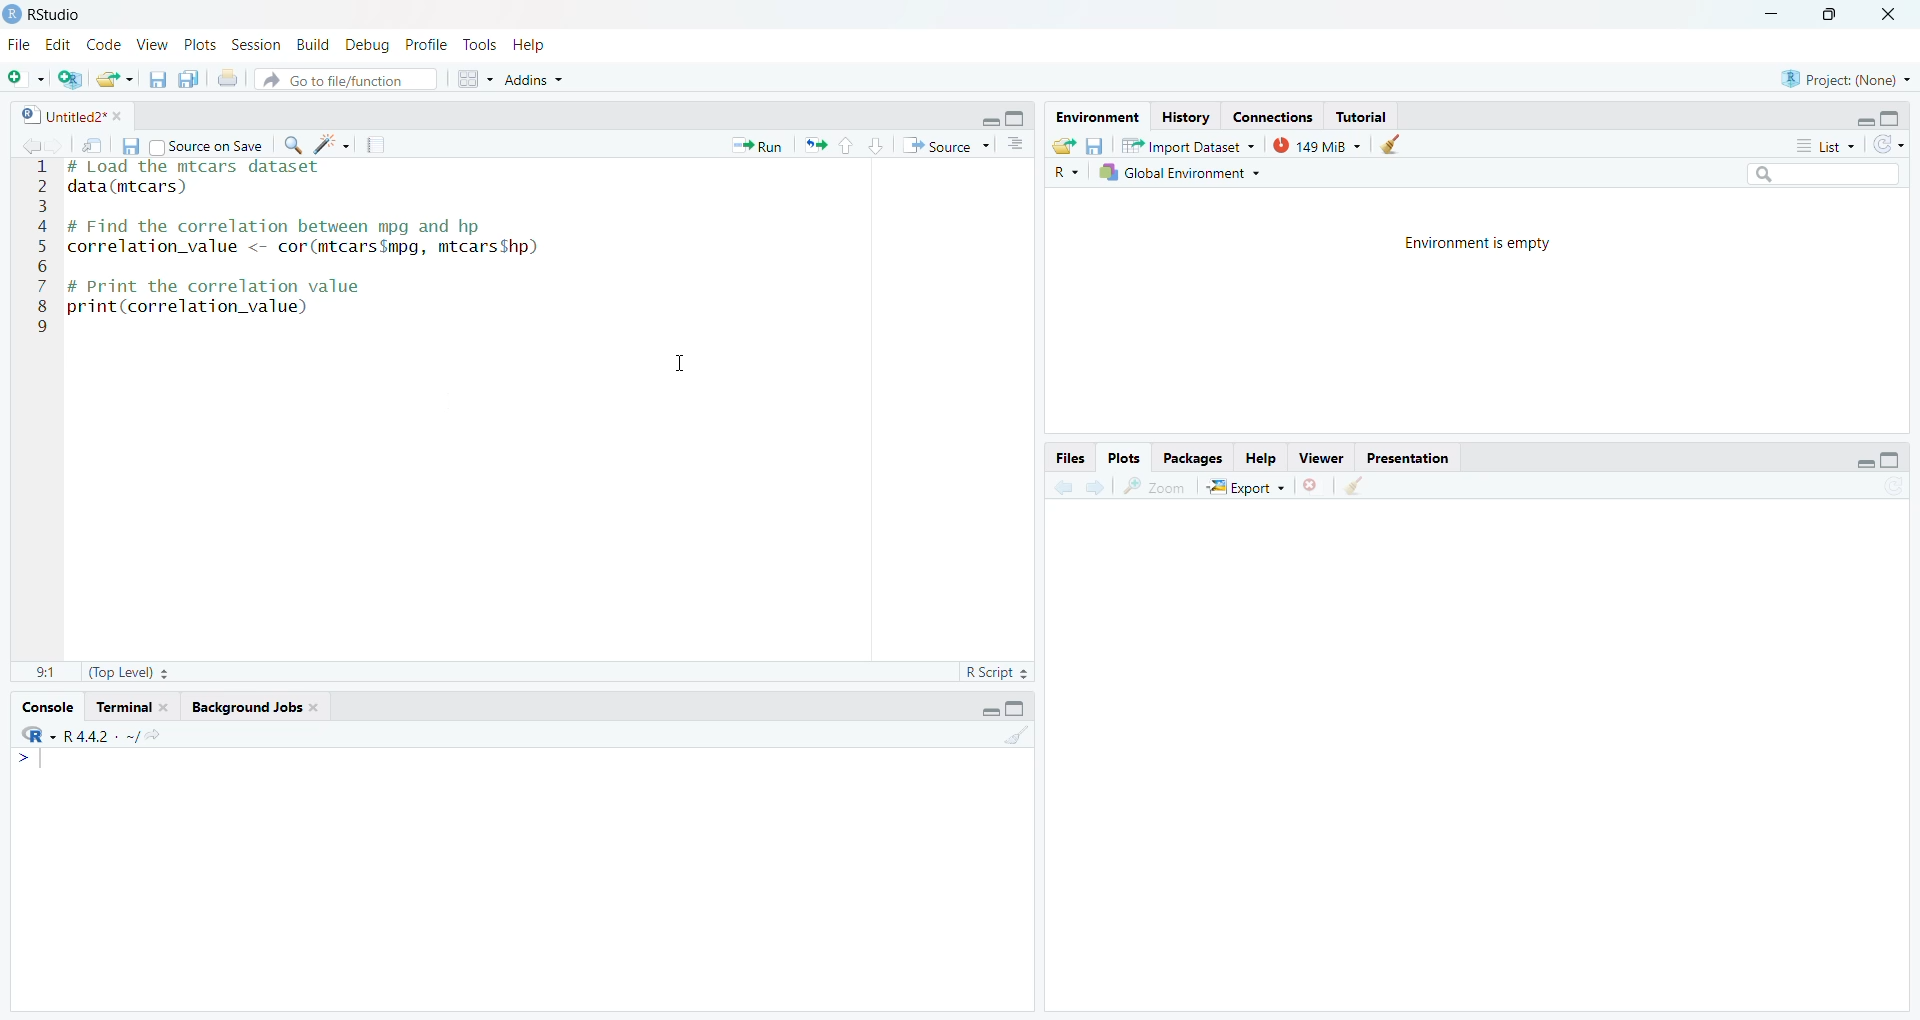  I want to click on Create a project, so click(71, 80).